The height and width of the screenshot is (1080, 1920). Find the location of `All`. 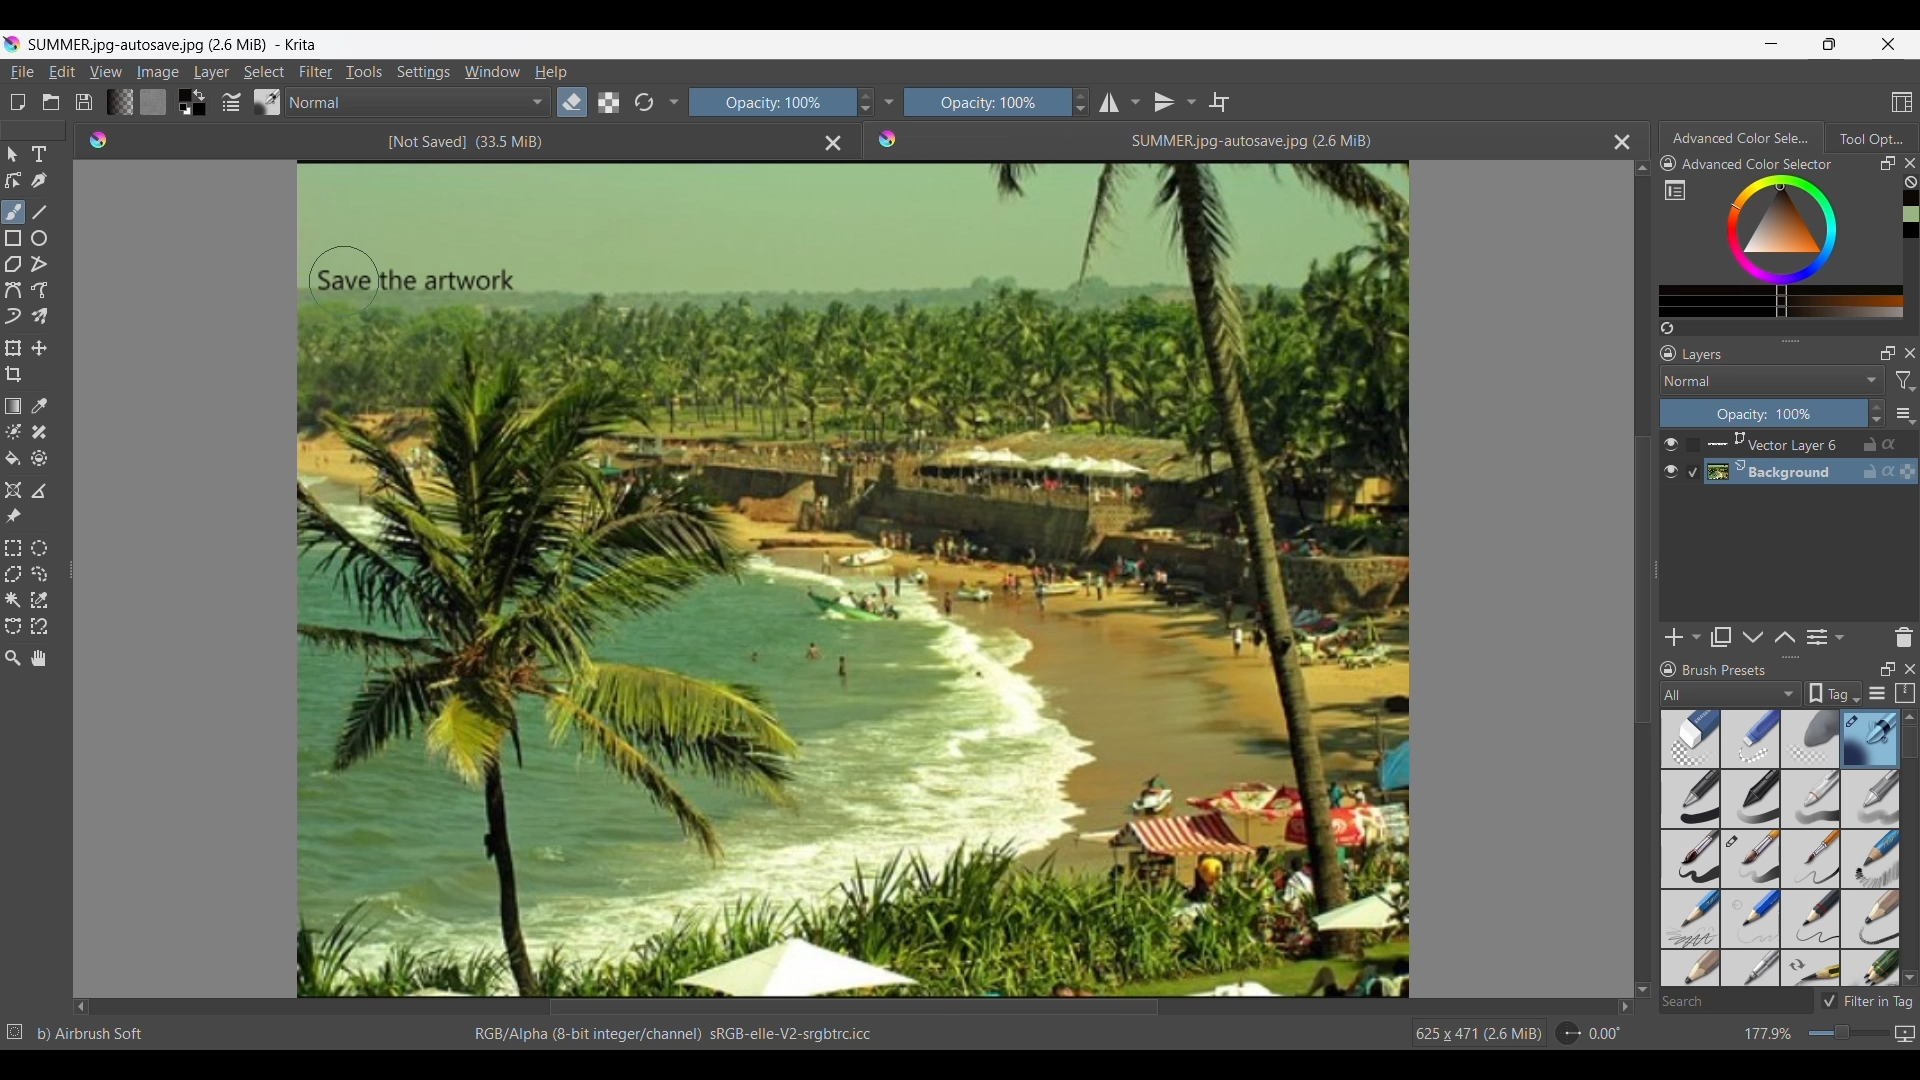

All is located at coordinates (1730, 694).